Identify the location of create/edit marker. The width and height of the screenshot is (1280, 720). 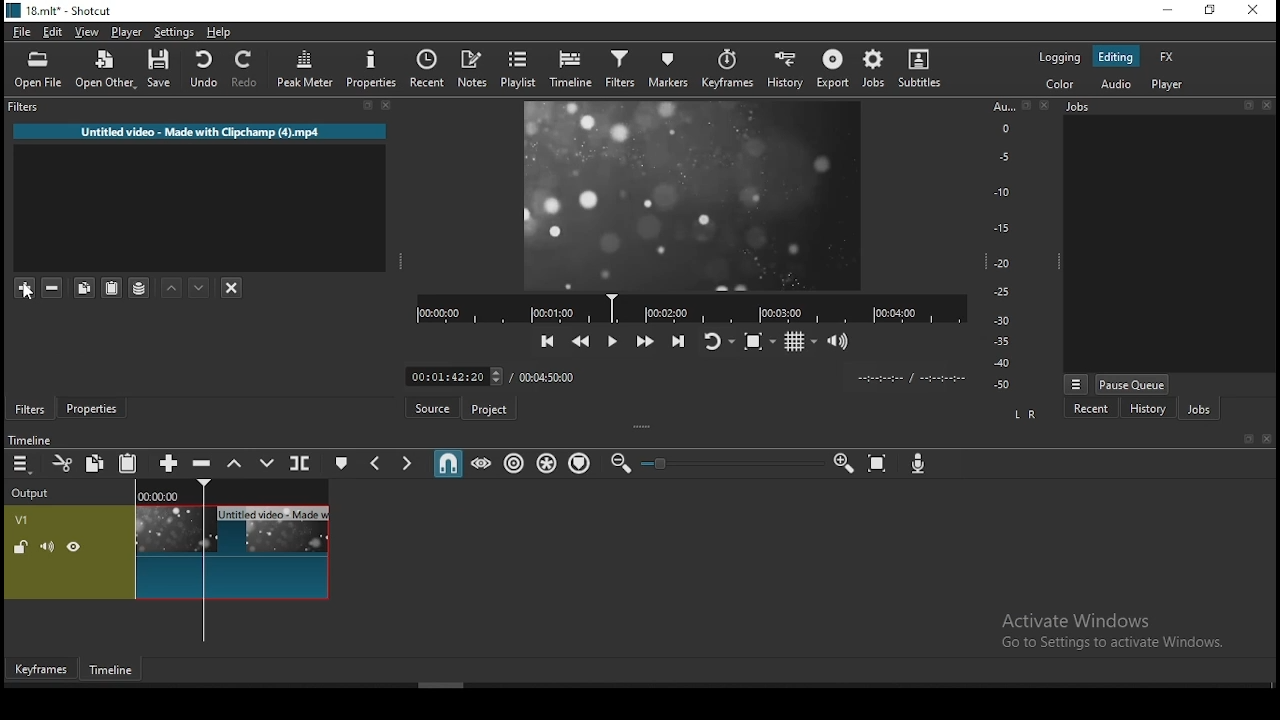
(339, 462).